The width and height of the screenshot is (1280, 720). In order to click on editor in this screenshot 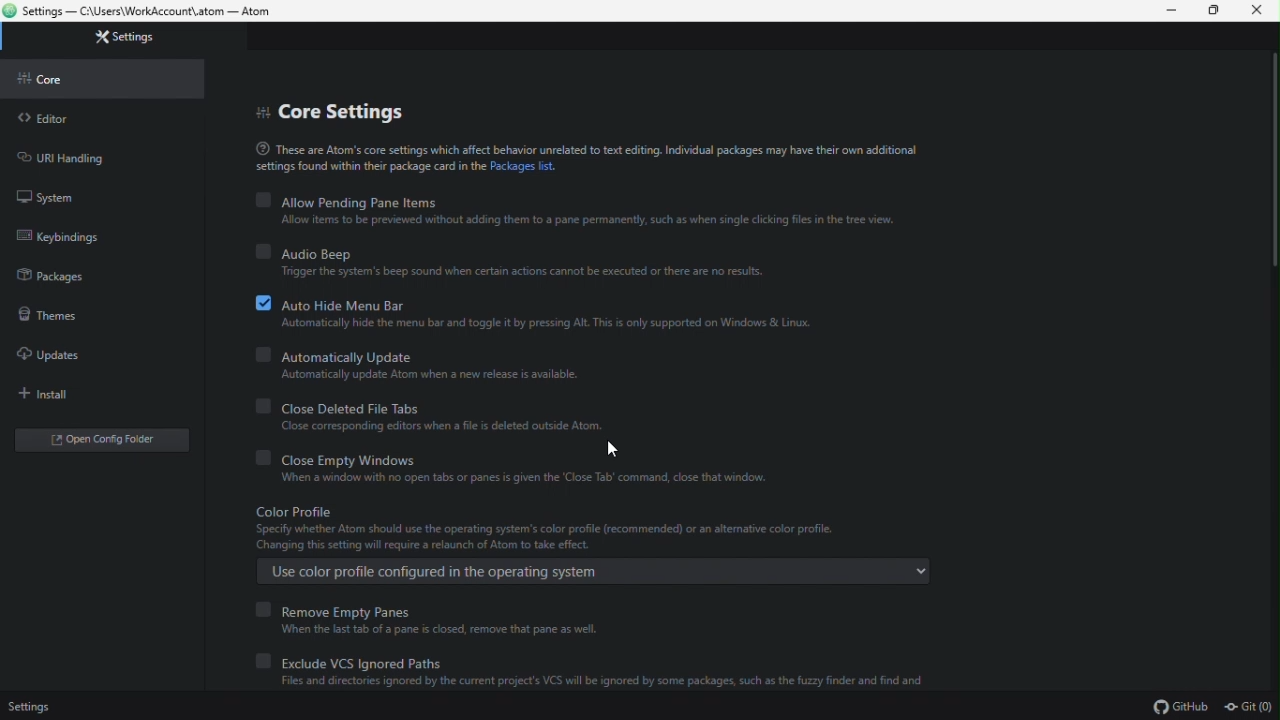, I will do `click(106, 114)`.